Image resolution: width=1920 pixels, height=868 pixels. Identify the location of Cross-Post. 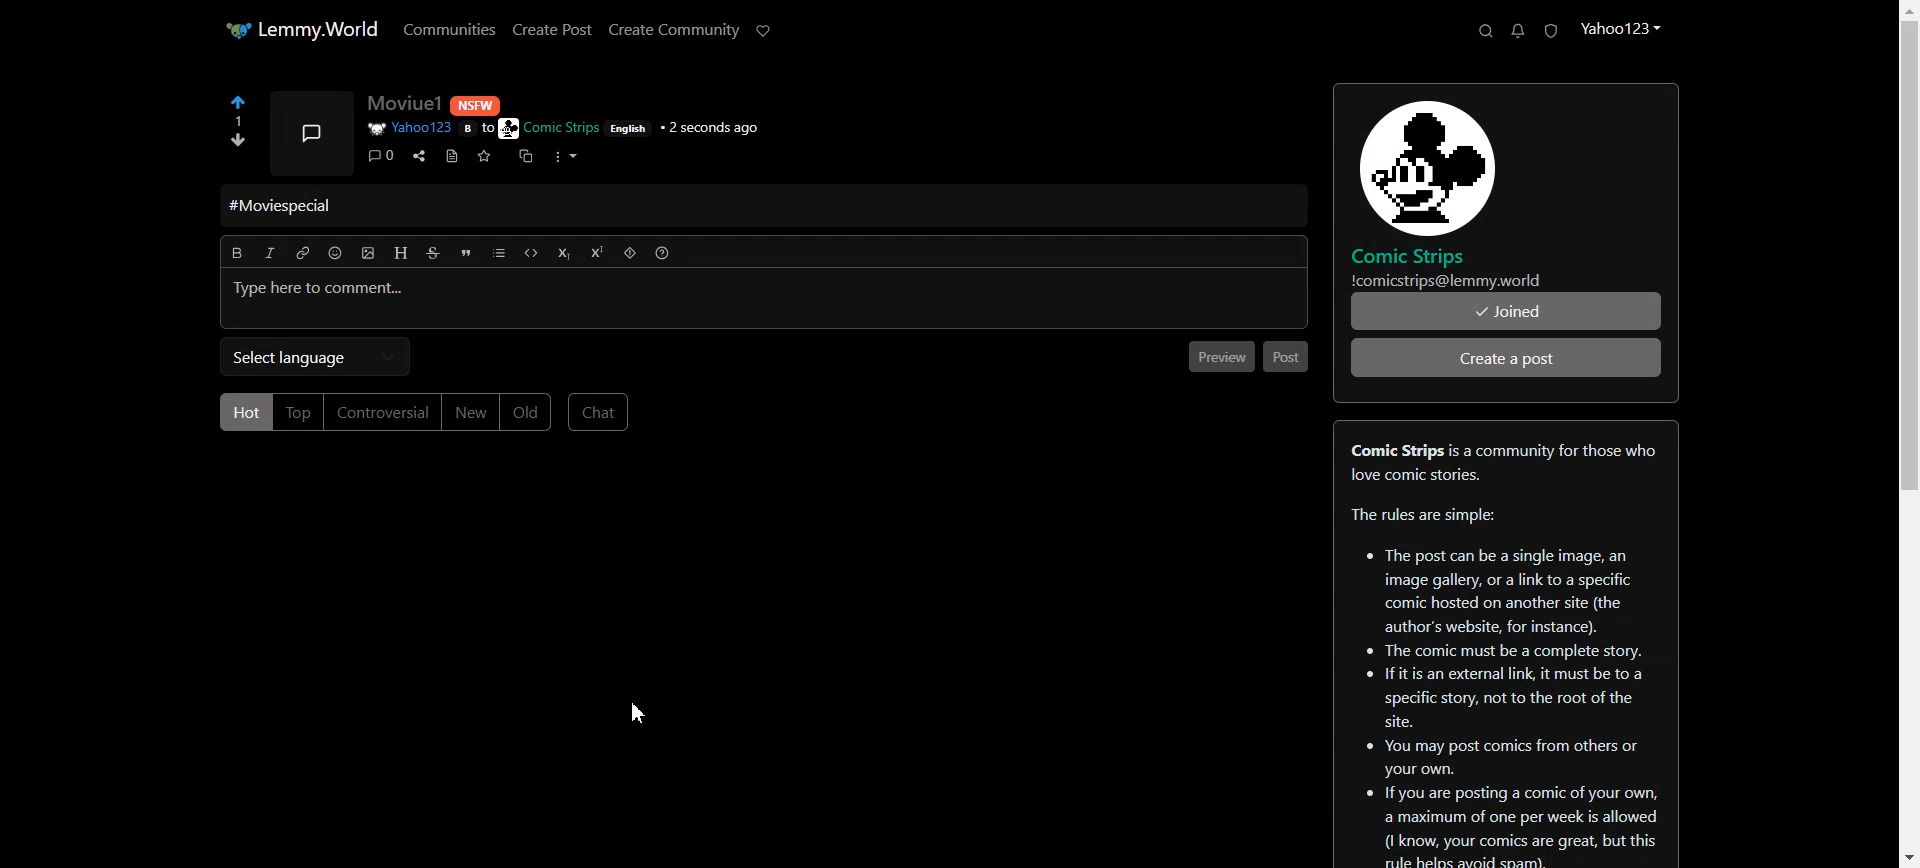
(527, 157).